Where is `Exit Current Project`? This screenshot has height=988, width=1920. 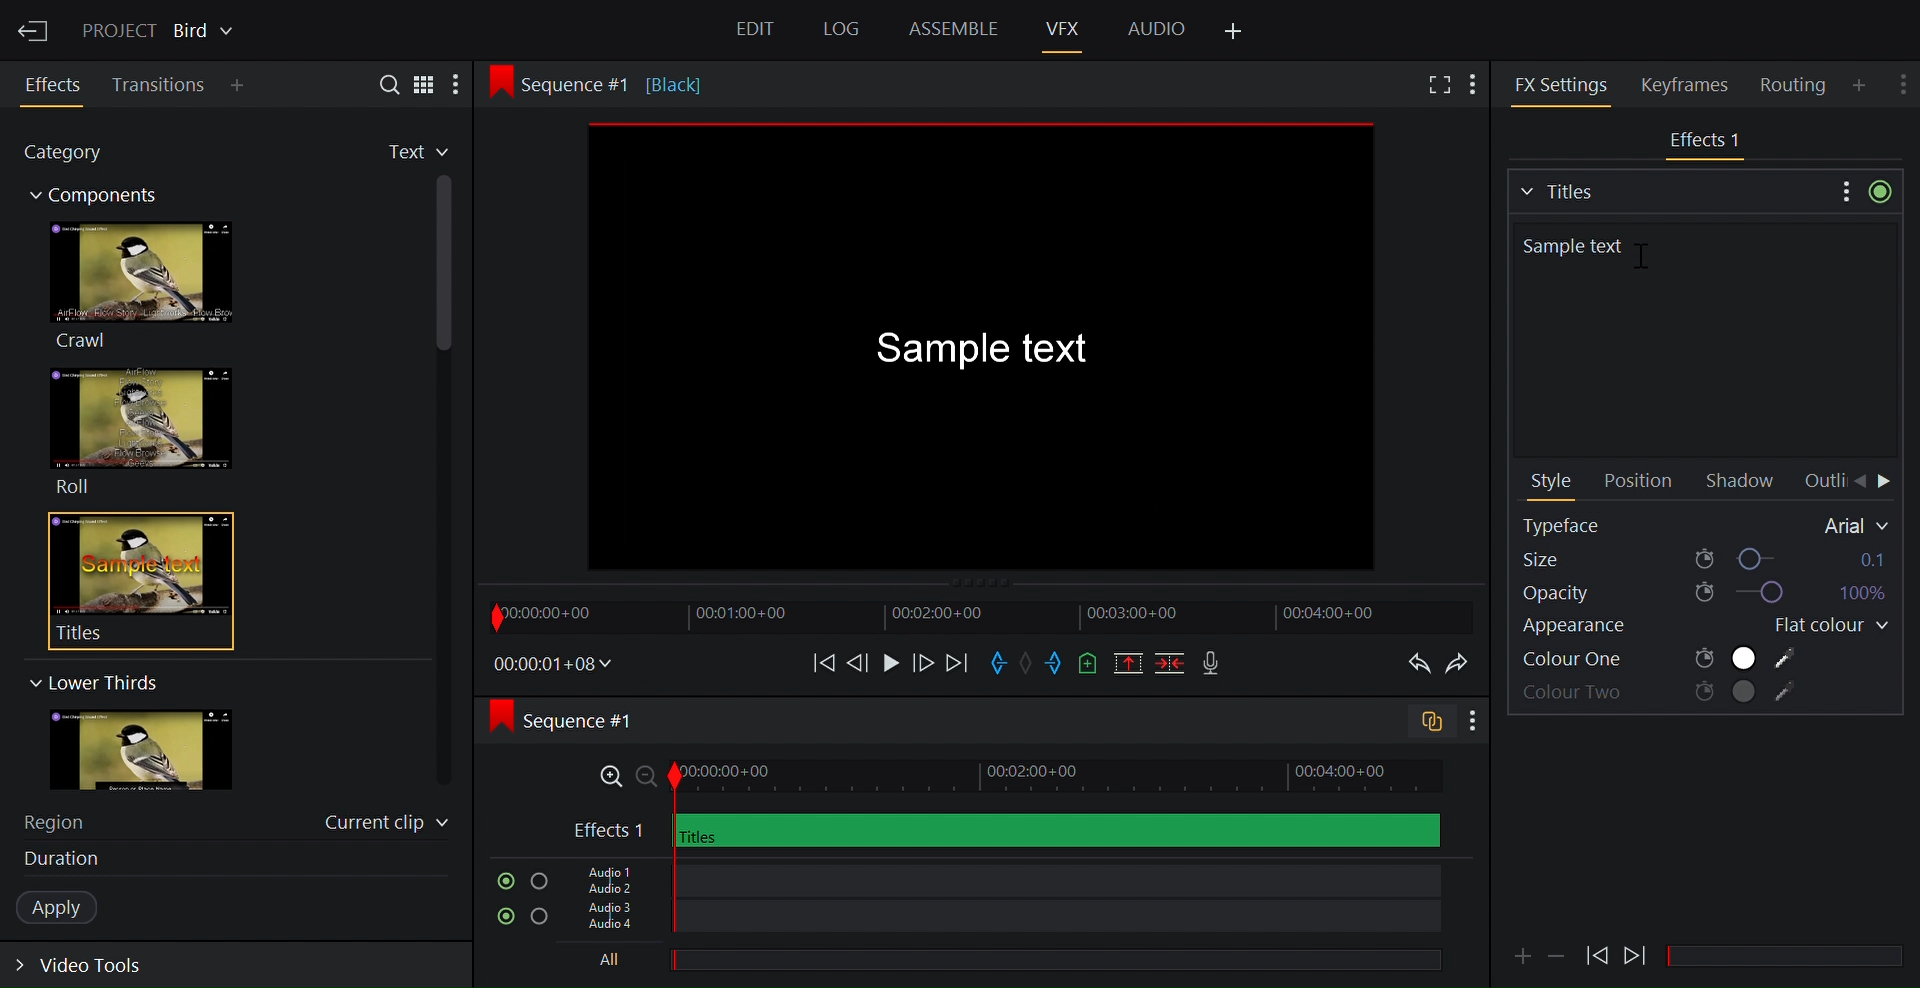
Exit Current Project is located at coordinates (35, 28).